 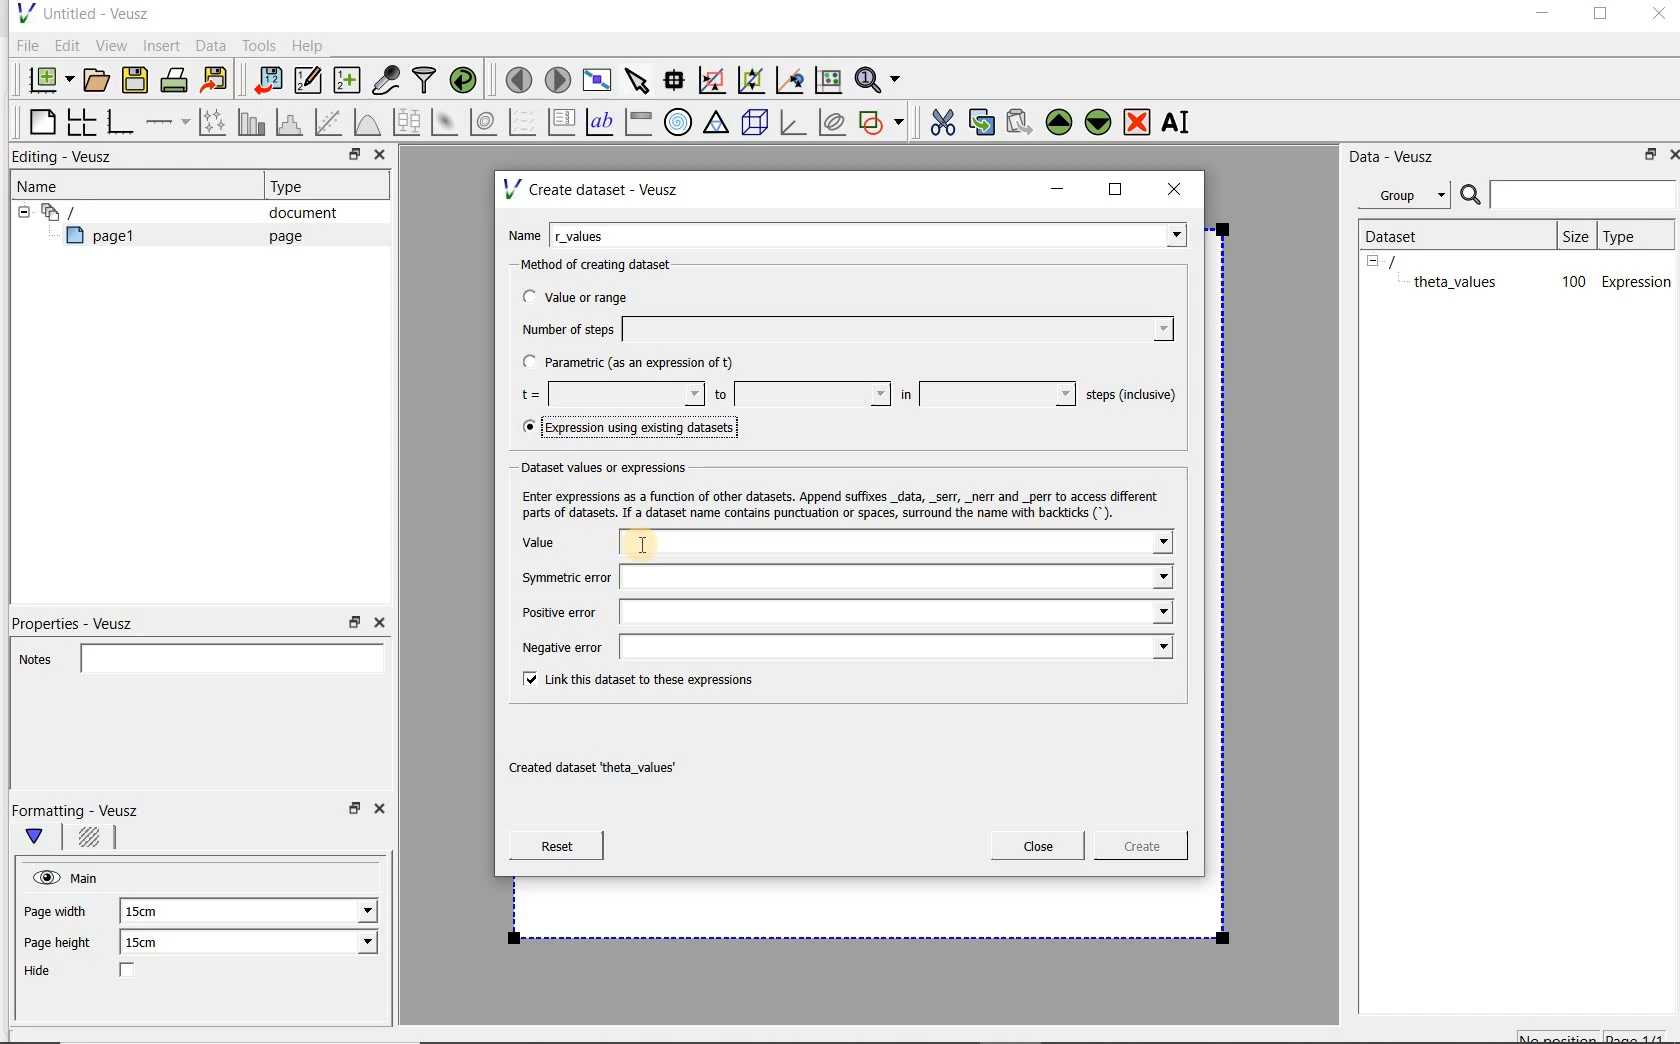 I want to click on close, so click(x=1181, y=188).